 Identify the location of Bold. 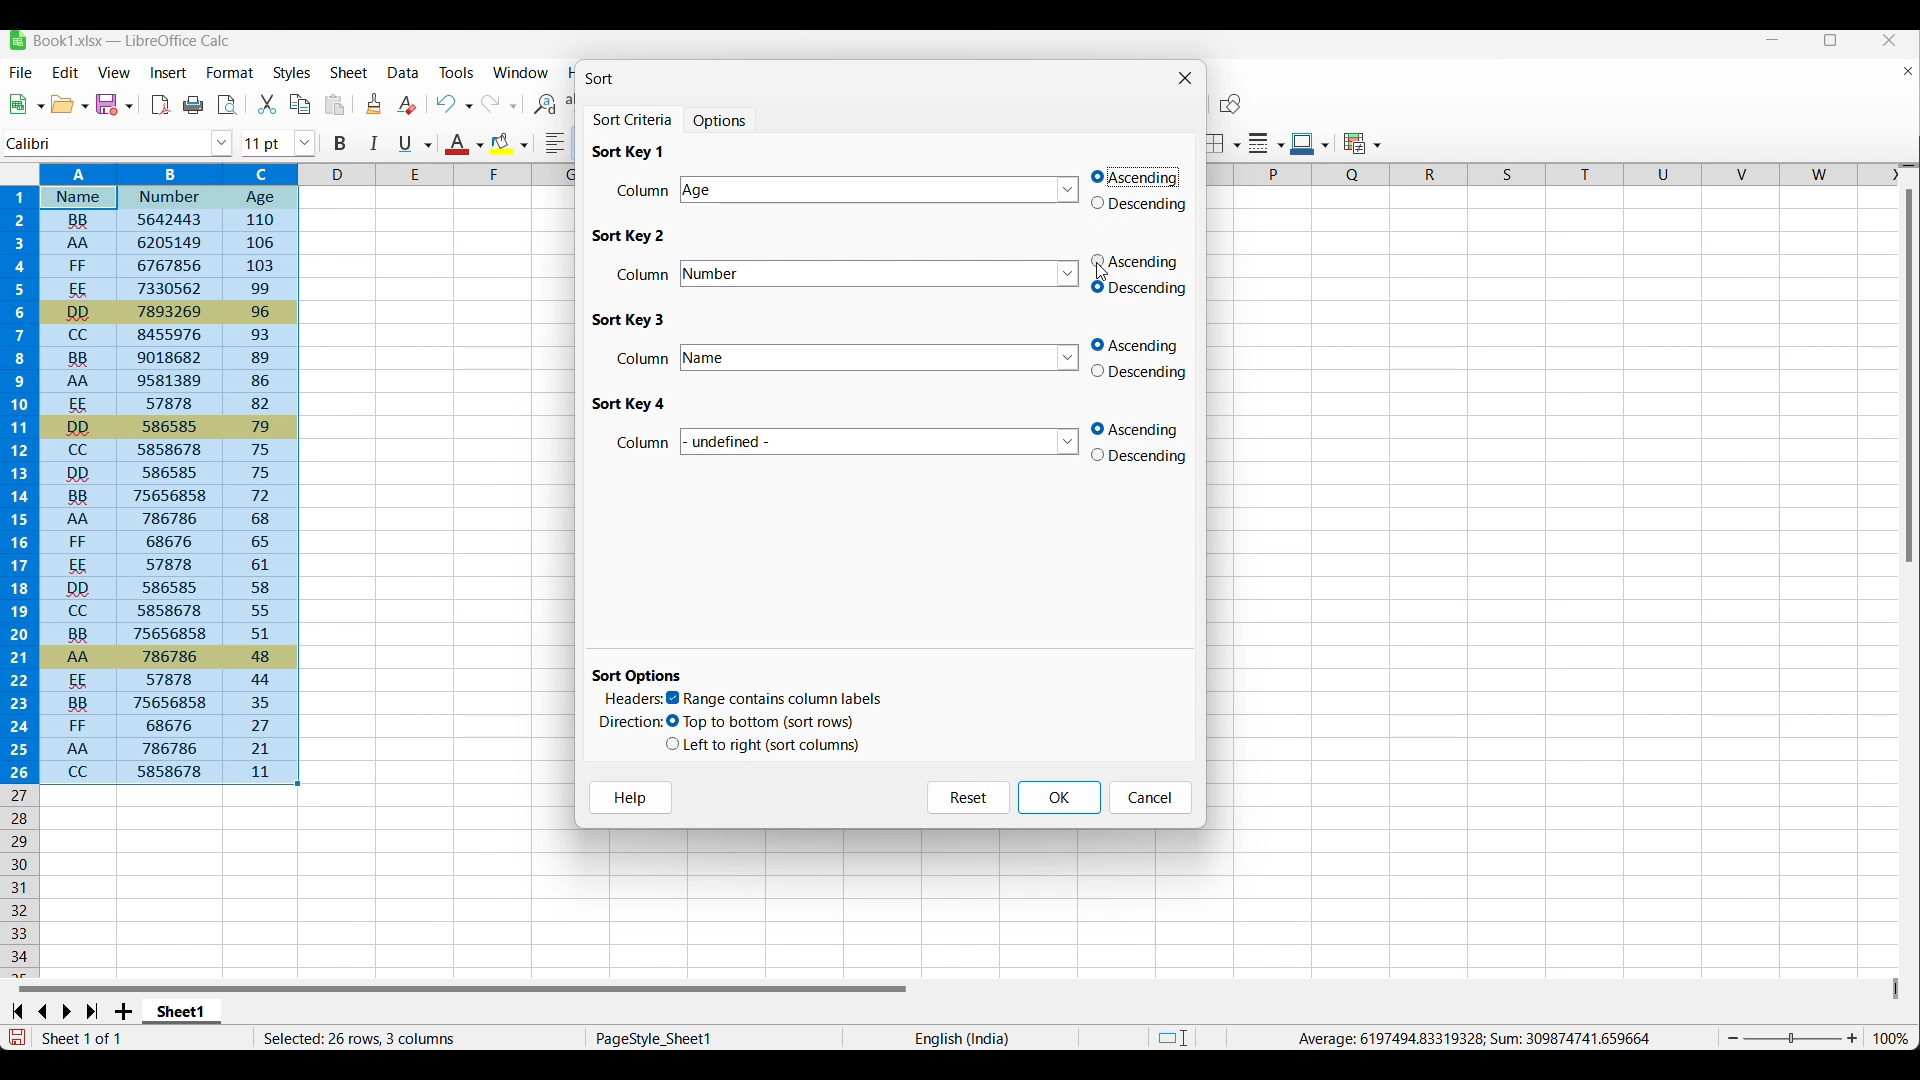
(340, 144).